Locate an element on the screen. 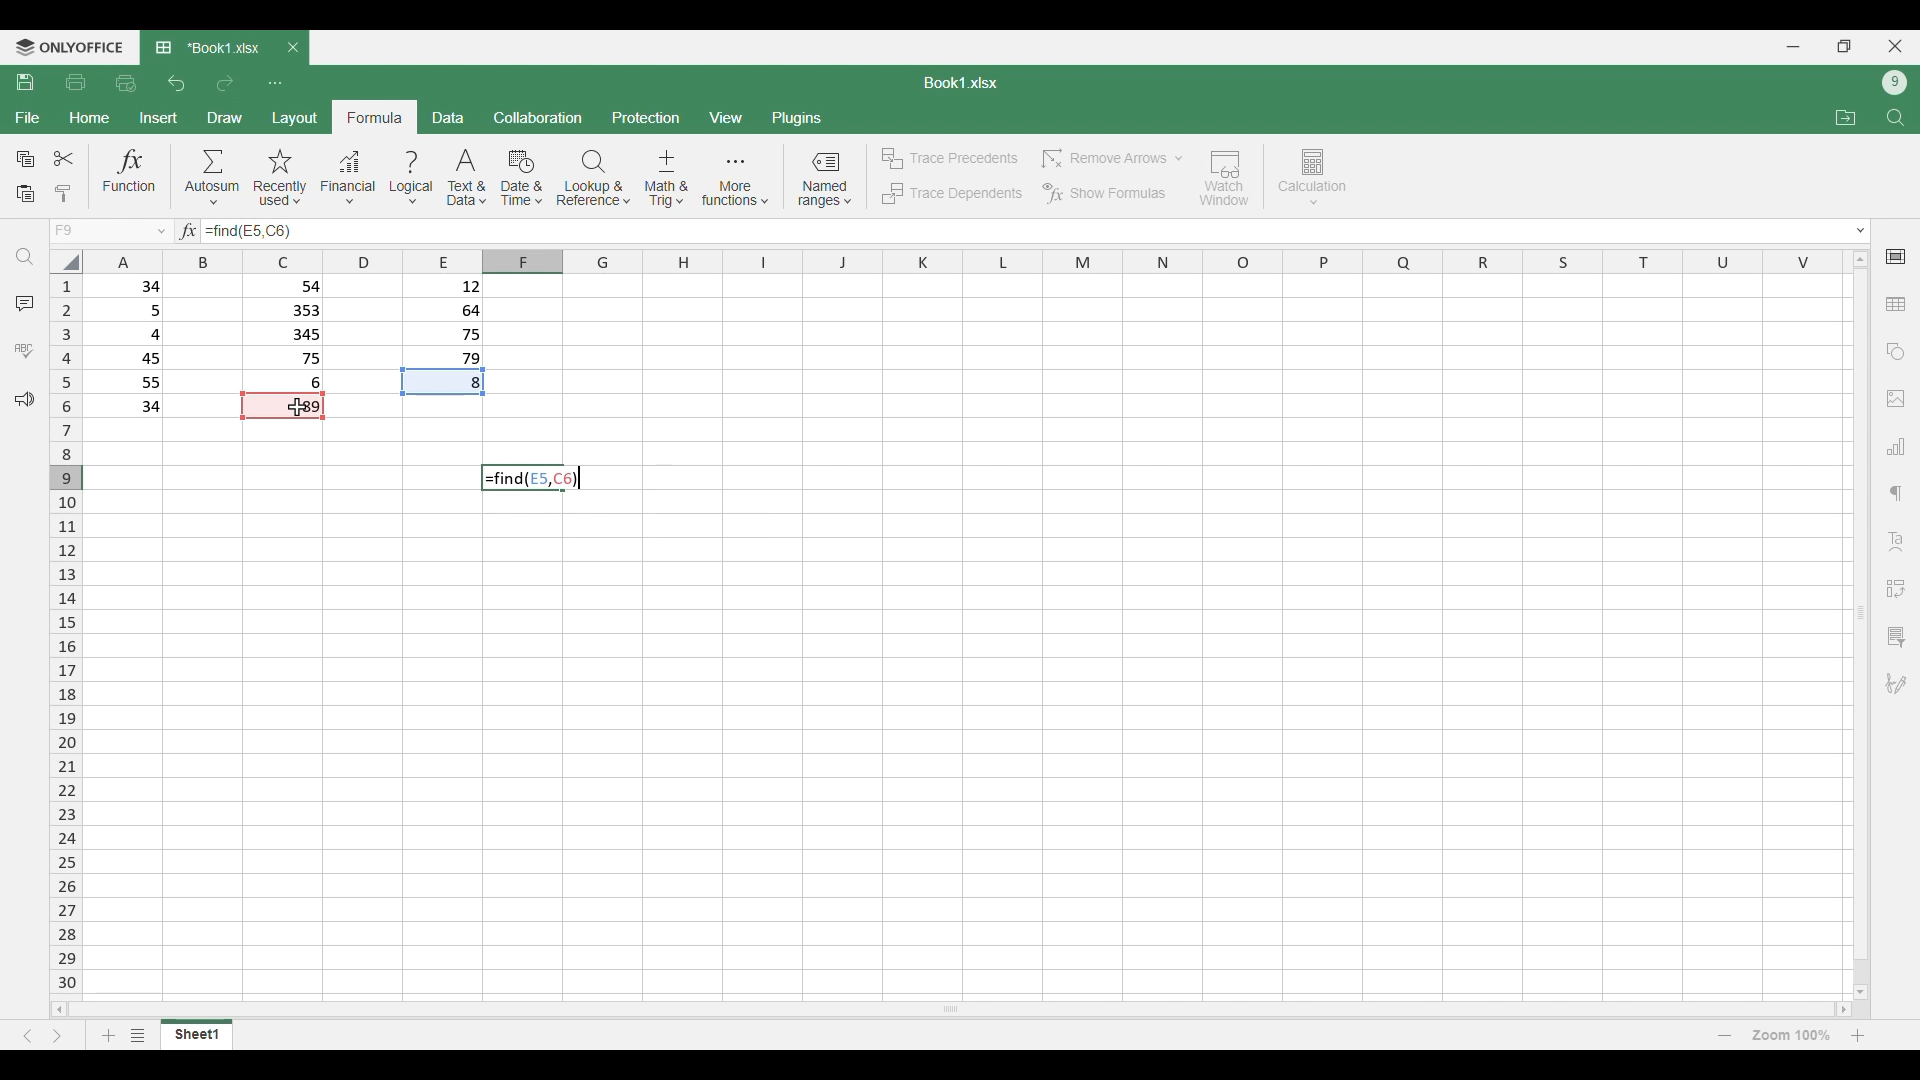 The image size is (1920, 1080). Insert table is located at coordinates (1896, 304).